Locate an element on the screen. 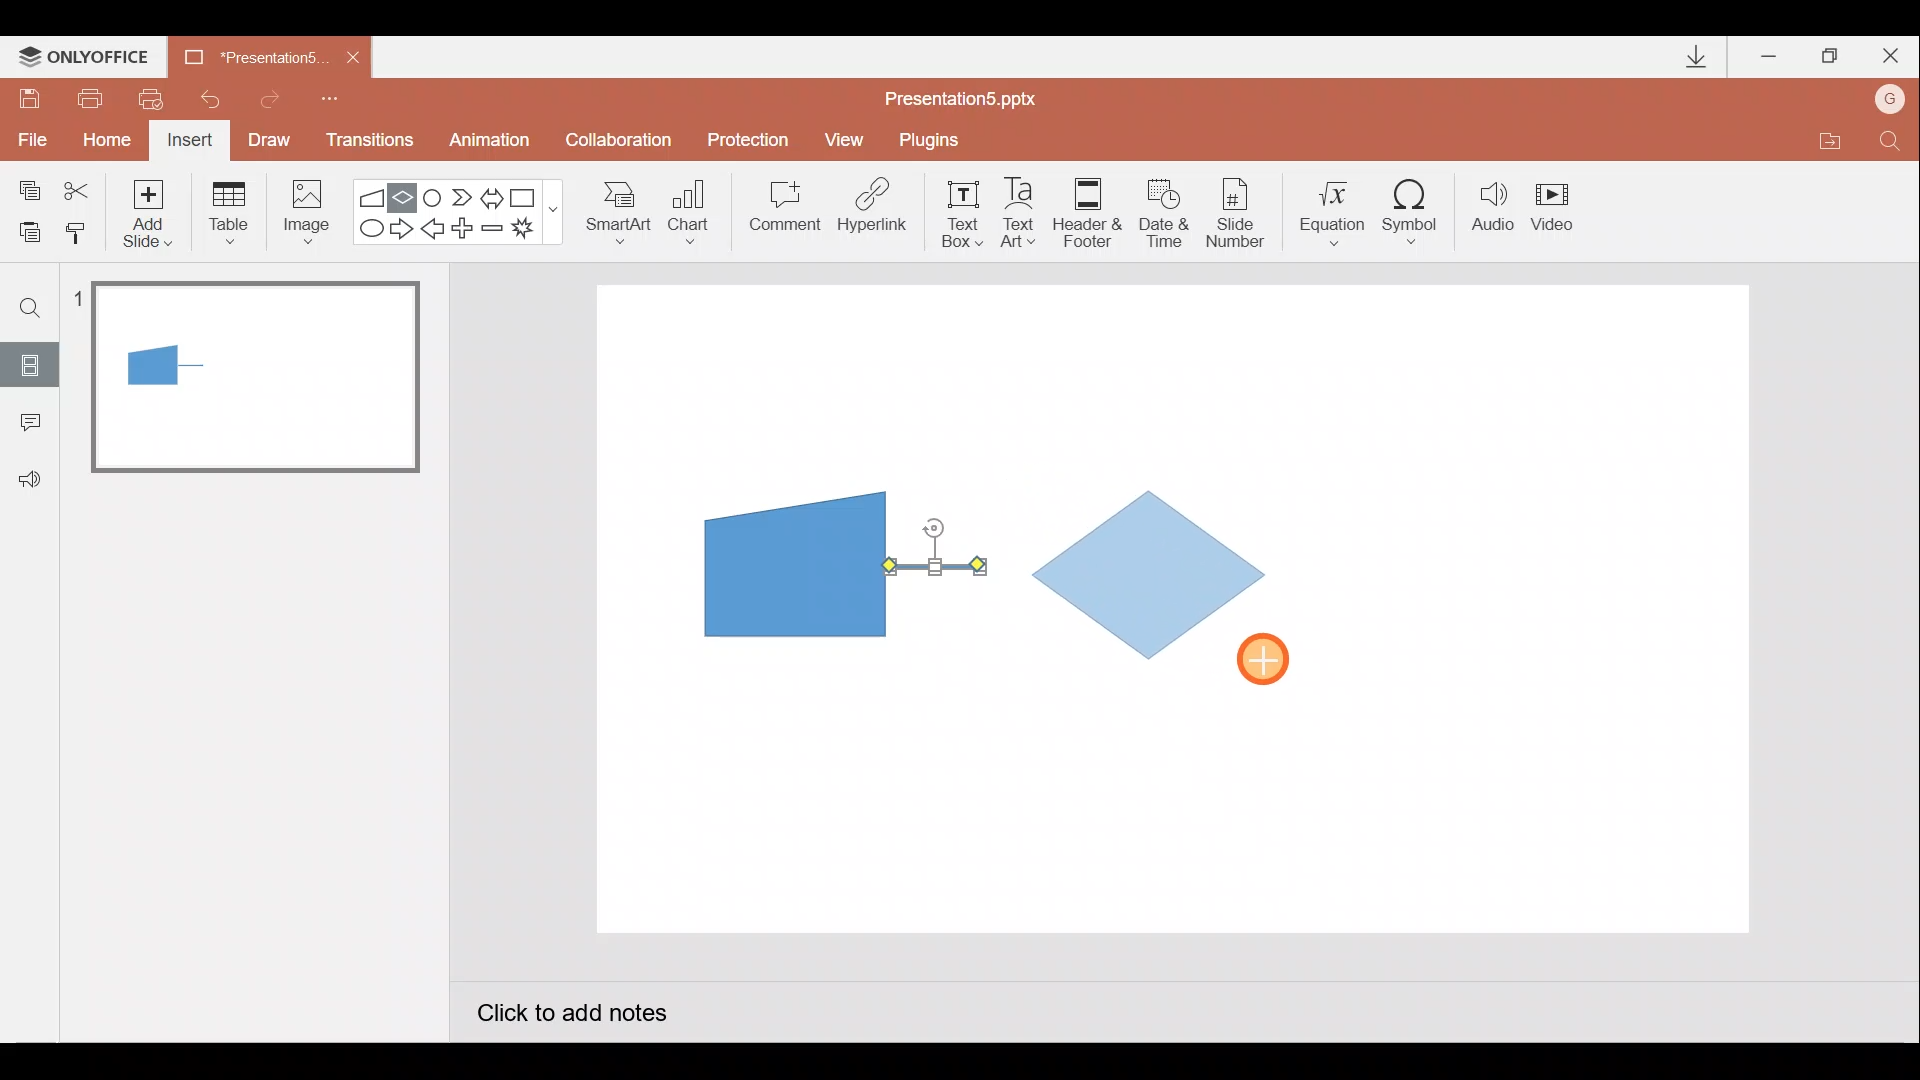  Left arrow is located at coordinates (434, 231).